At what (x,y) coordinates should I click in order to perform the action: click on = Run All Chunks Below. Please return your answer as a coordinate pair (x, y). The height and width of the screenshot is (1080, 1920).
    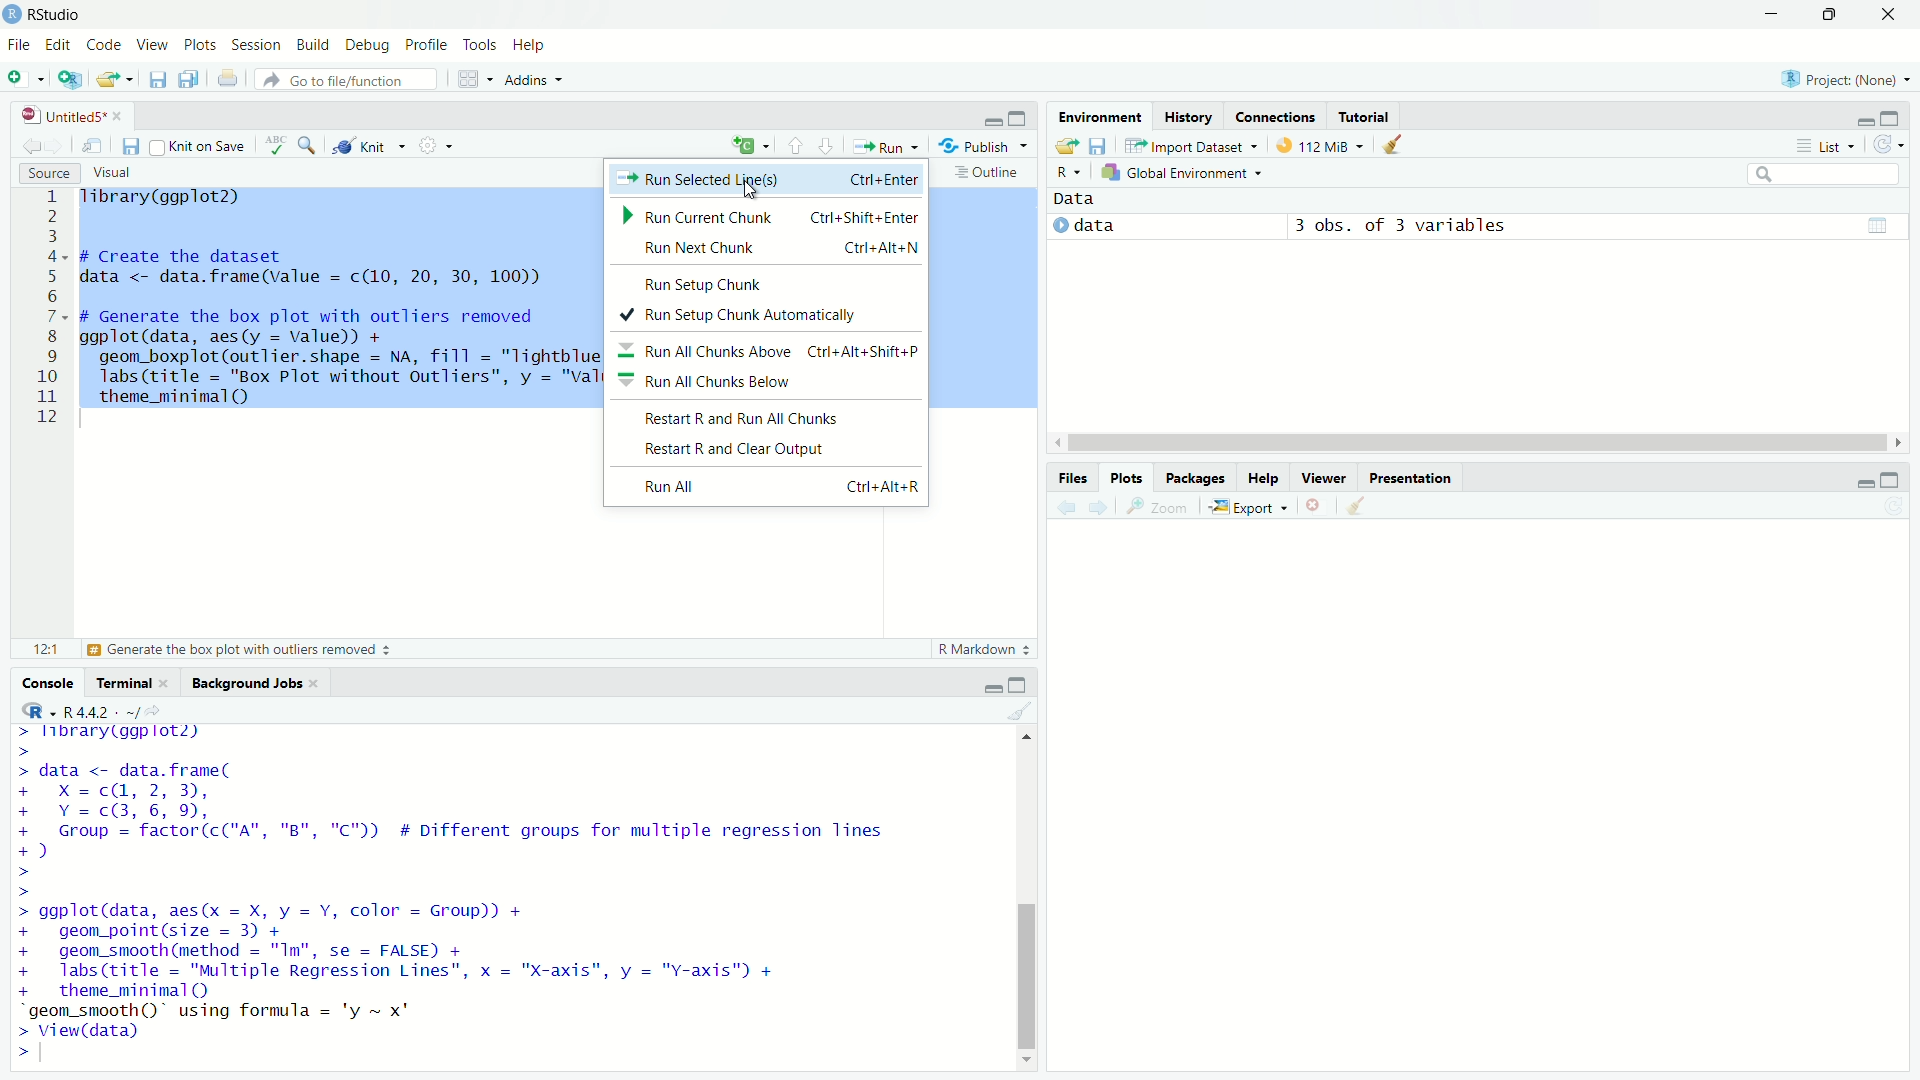
    Looking at the image, I should click on (736, 380).